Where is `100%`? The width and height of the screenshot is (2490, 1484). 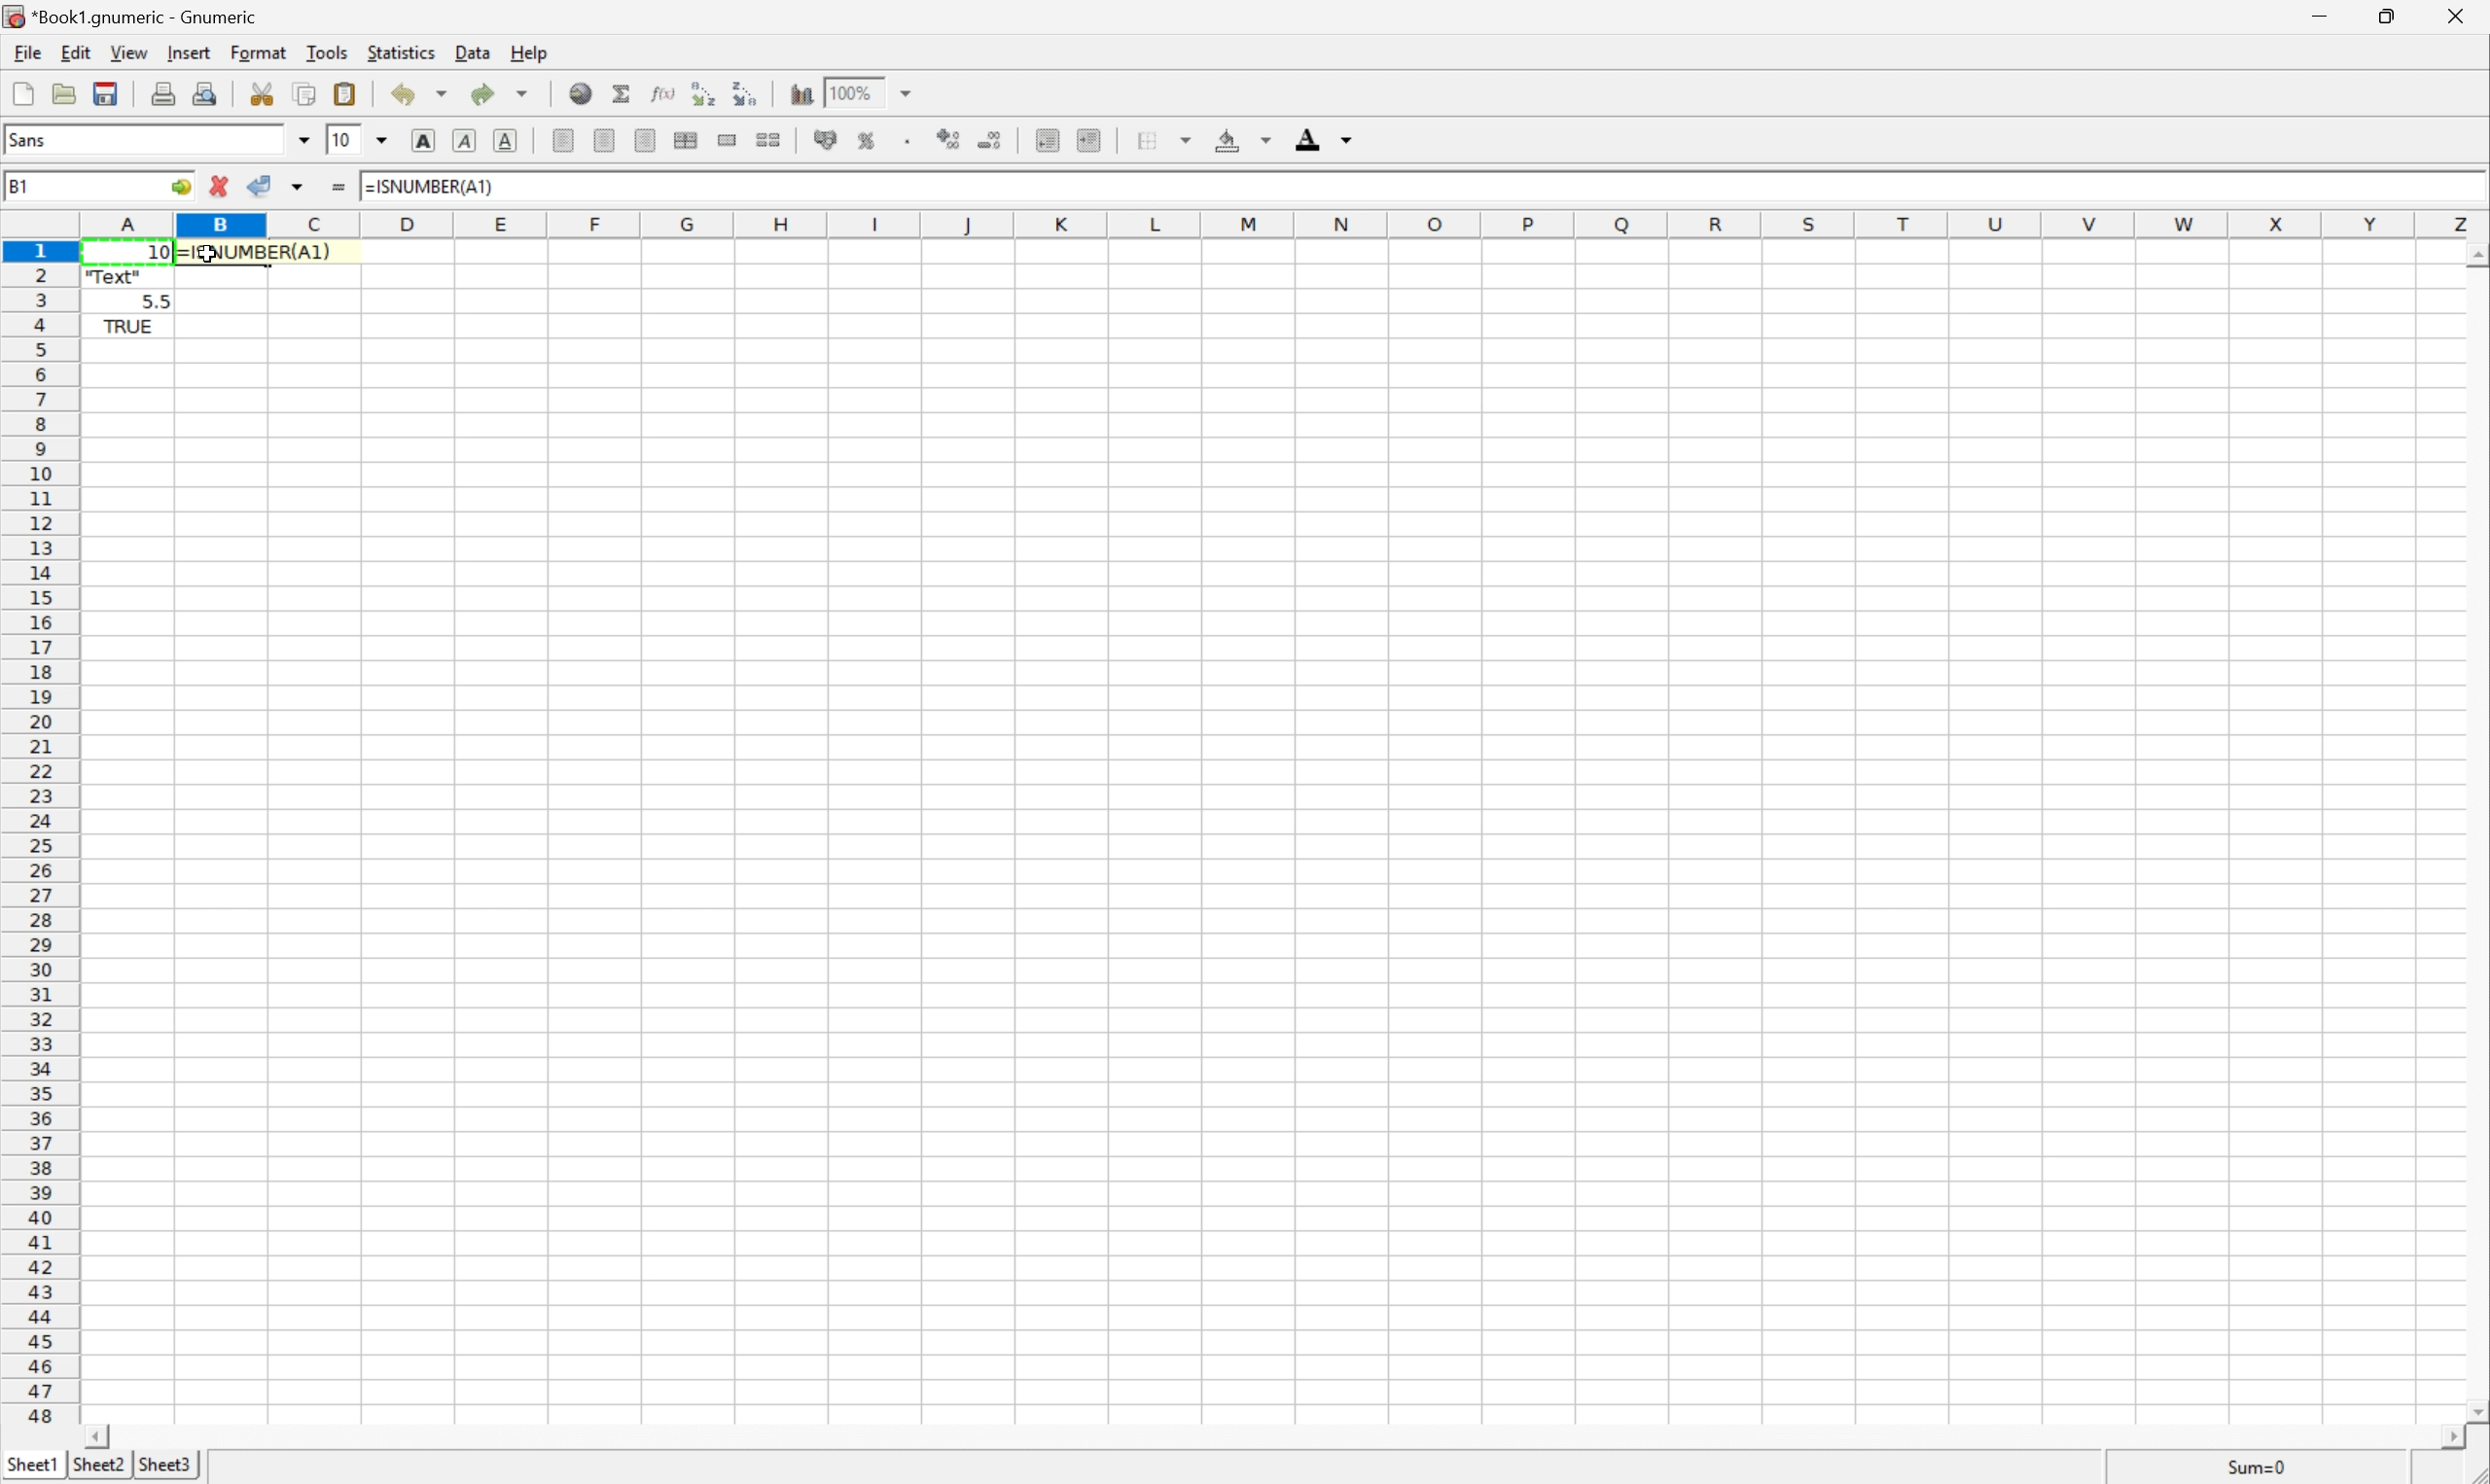 100% is located at coordinates (855, 91).